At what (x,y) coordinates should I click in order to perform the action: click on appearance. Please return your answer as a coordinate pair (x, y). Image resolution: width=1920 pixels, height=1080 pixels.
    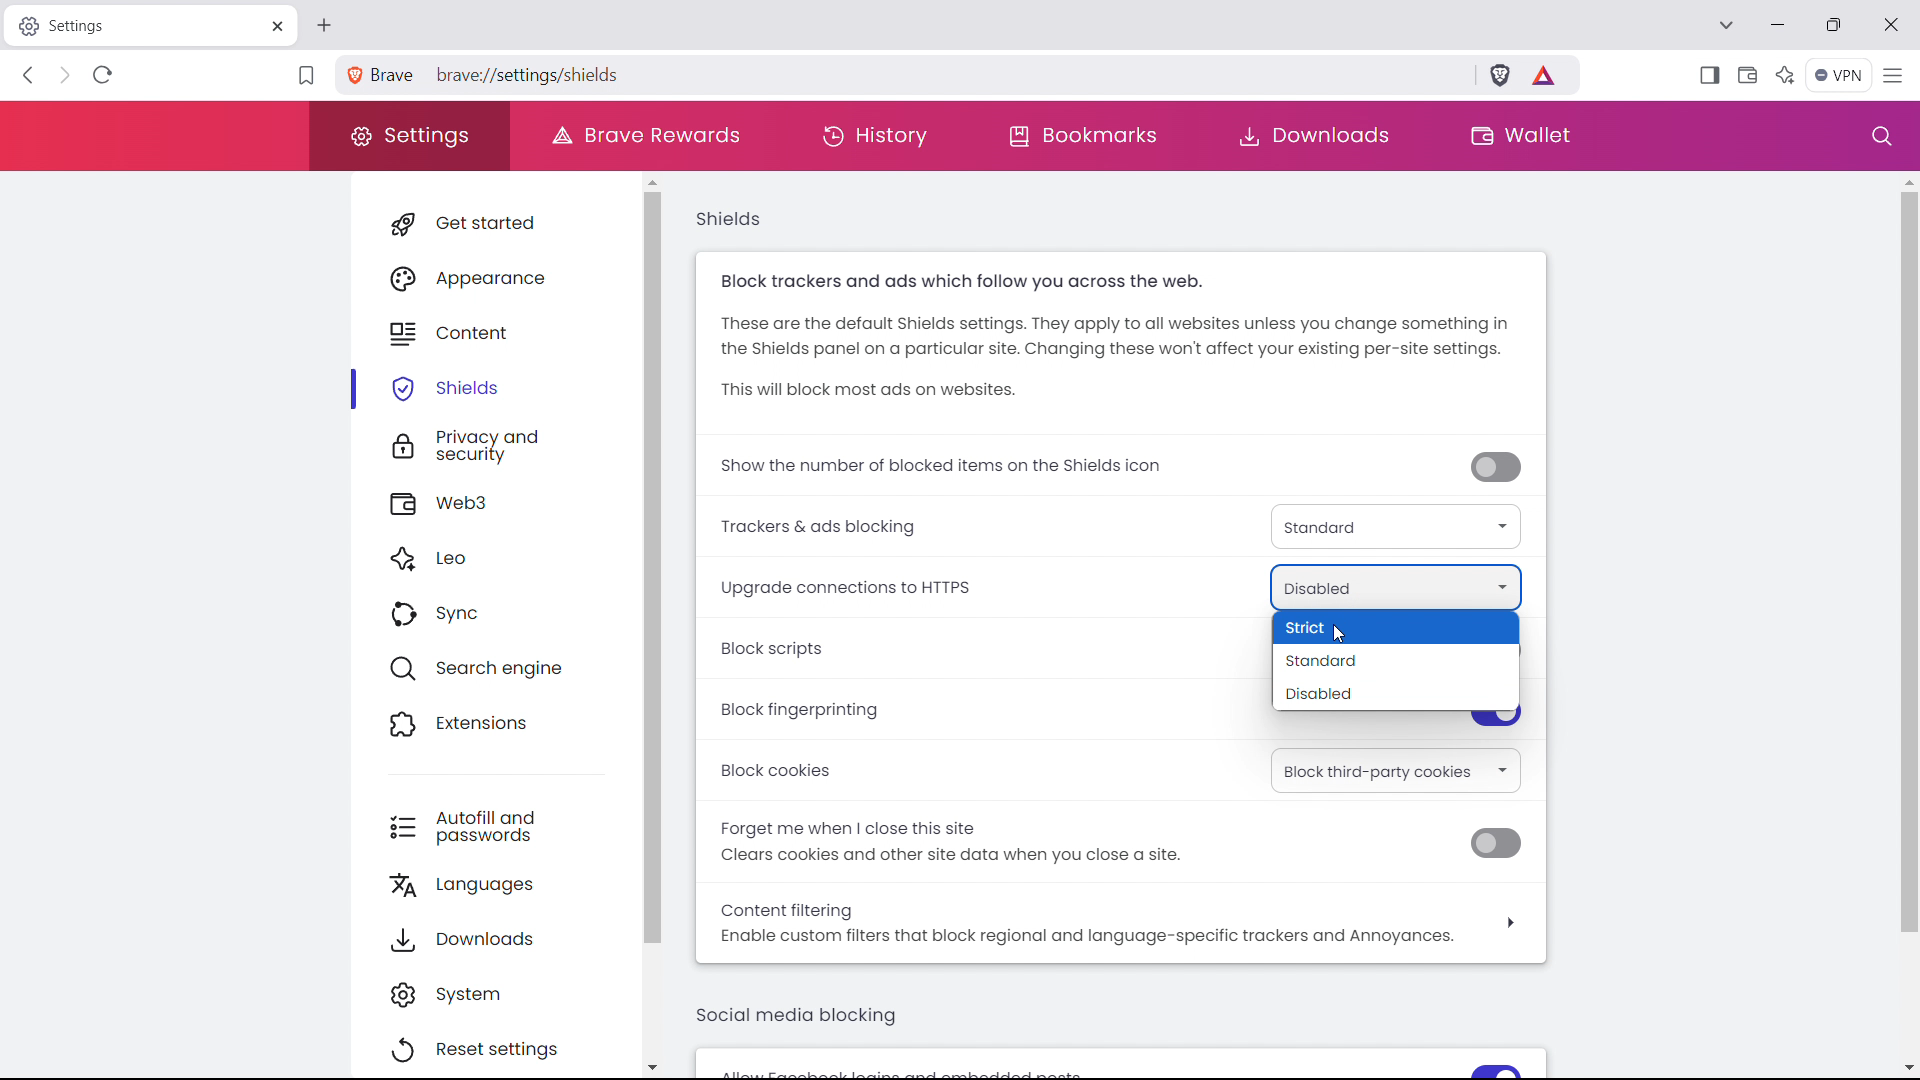
    Looking at the image, I should click on (507, 275).